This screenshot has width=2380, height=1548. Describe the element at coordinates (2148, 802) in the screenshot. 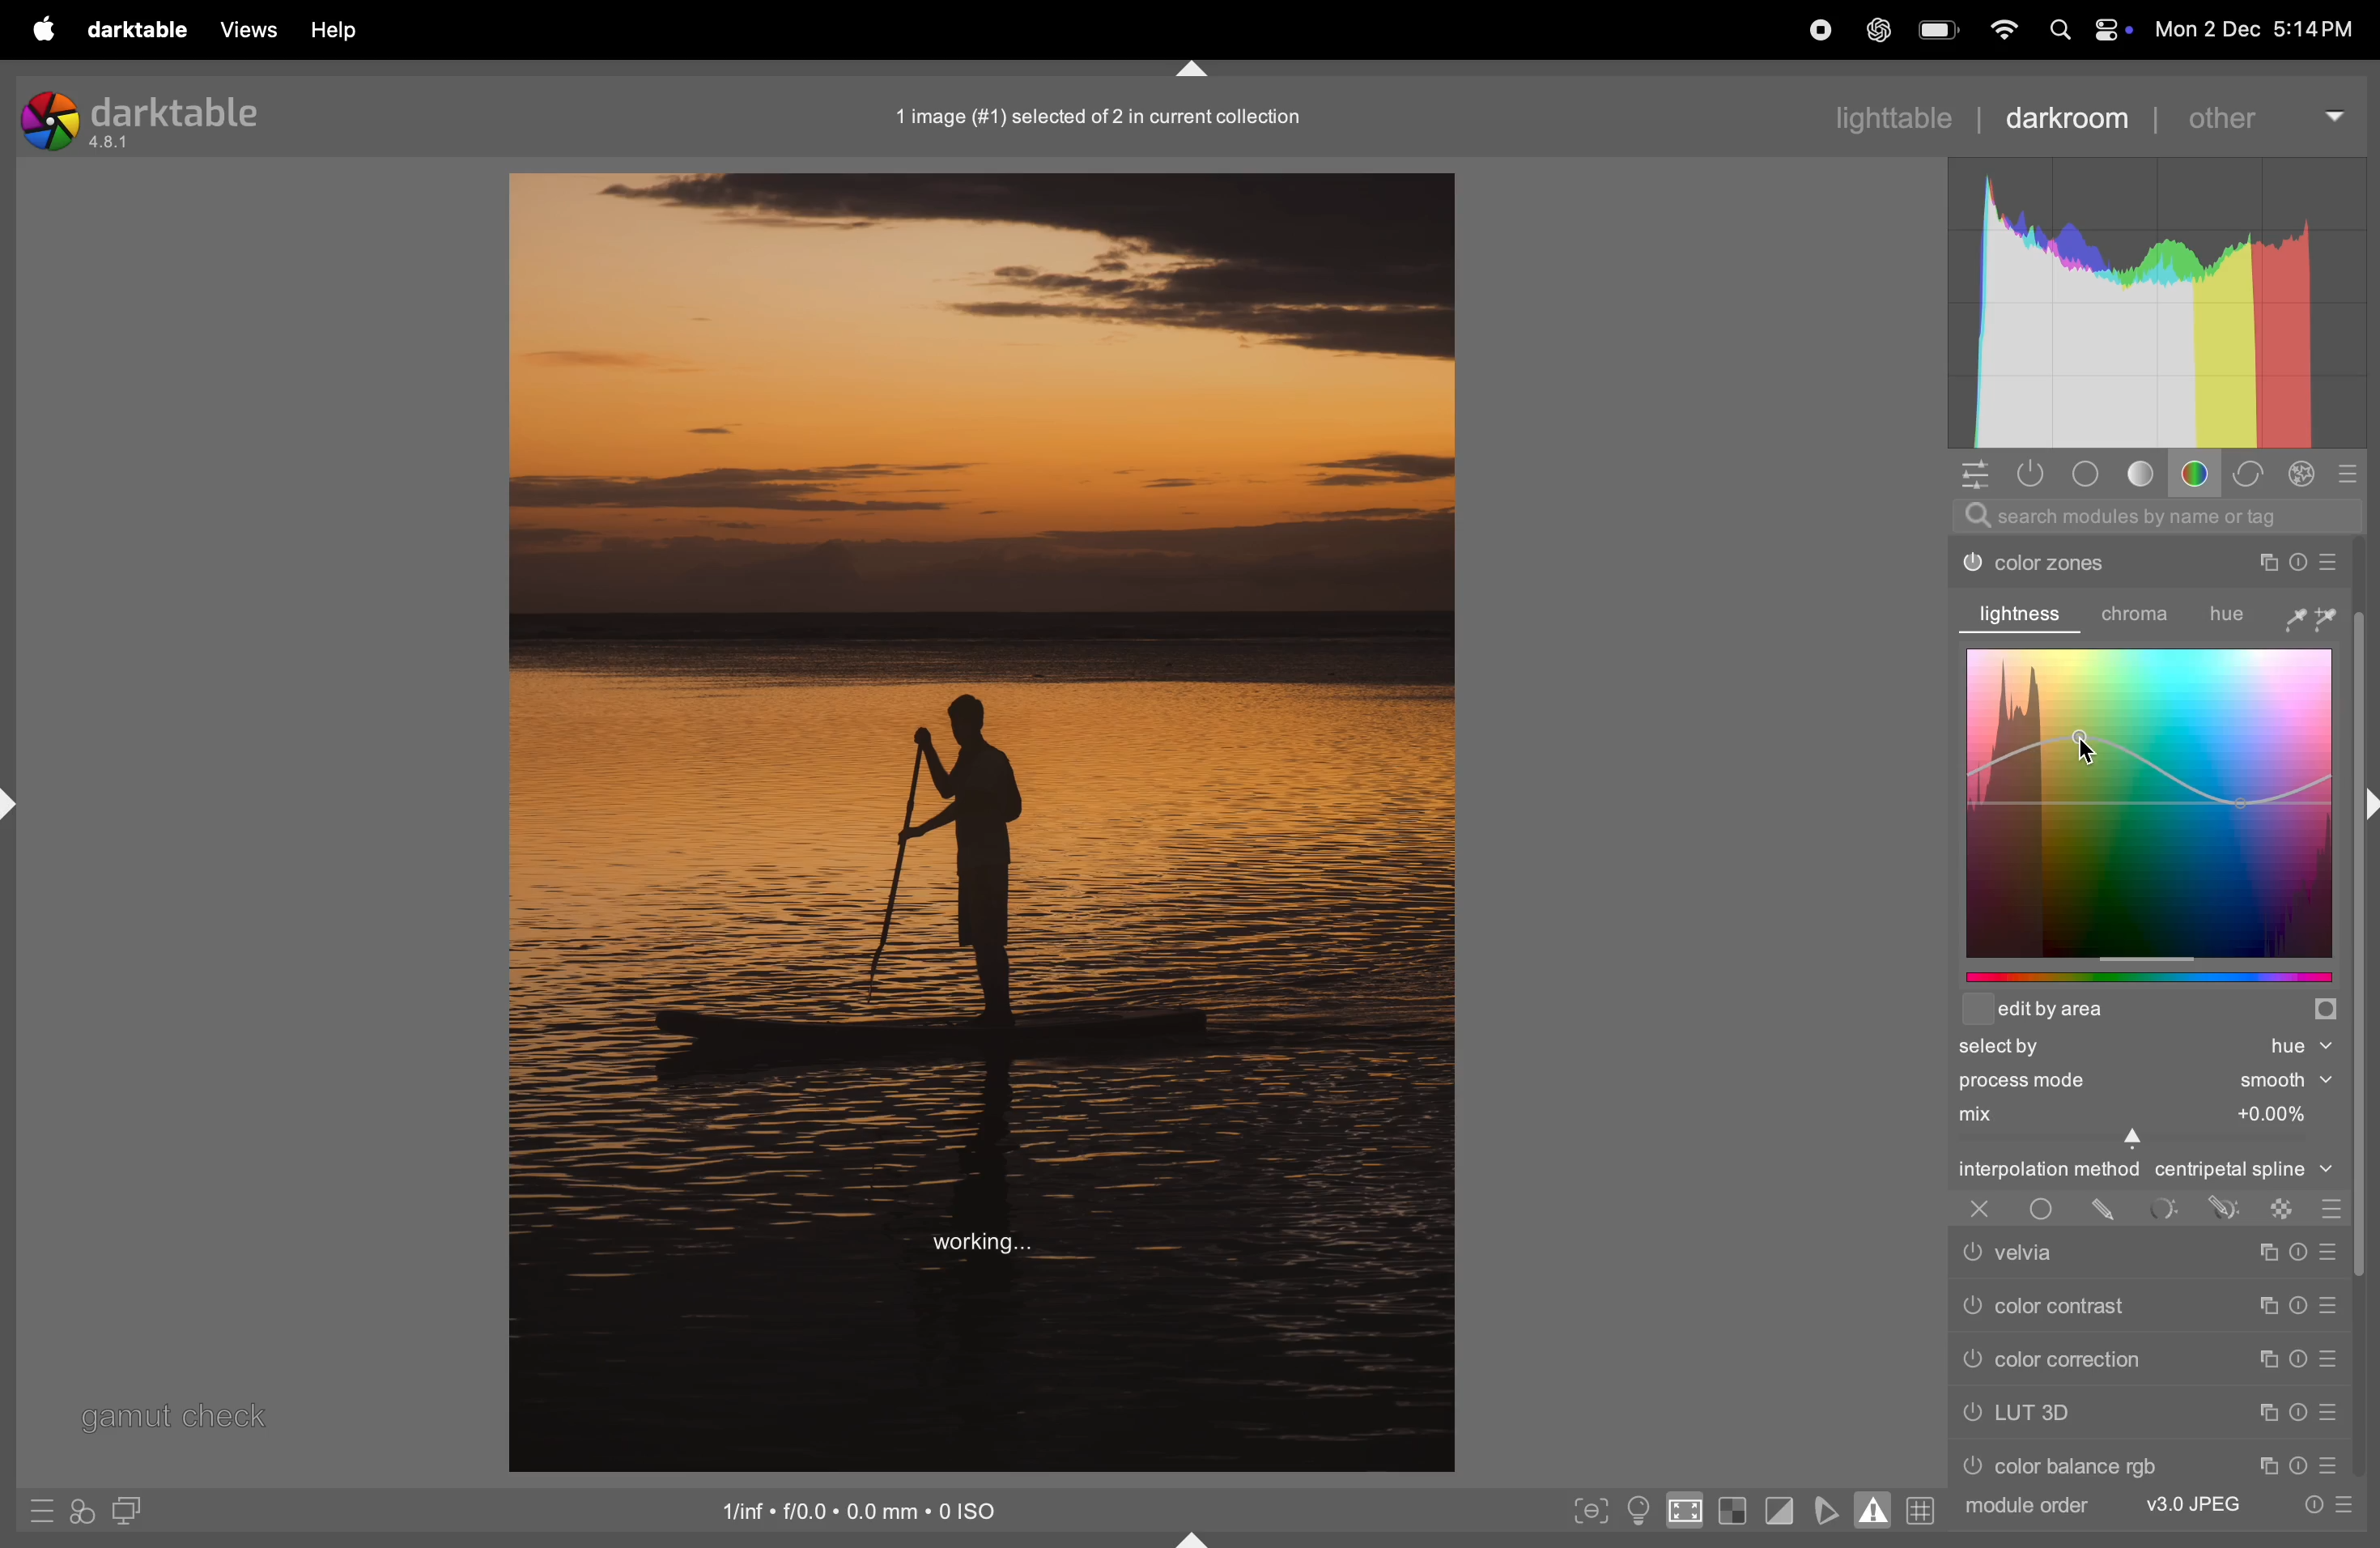

I see `color graphs` at that location.